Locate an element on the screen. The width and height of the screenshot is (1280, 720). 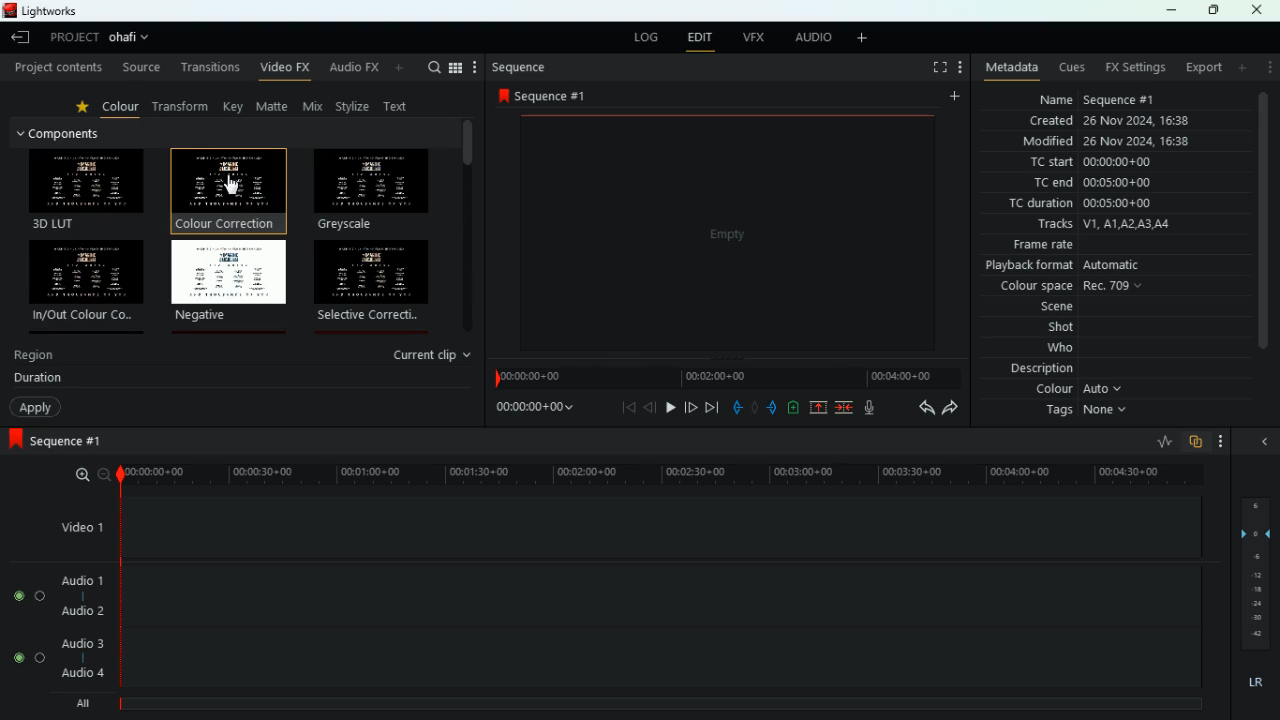
colour is located at coordinates (122, 110).